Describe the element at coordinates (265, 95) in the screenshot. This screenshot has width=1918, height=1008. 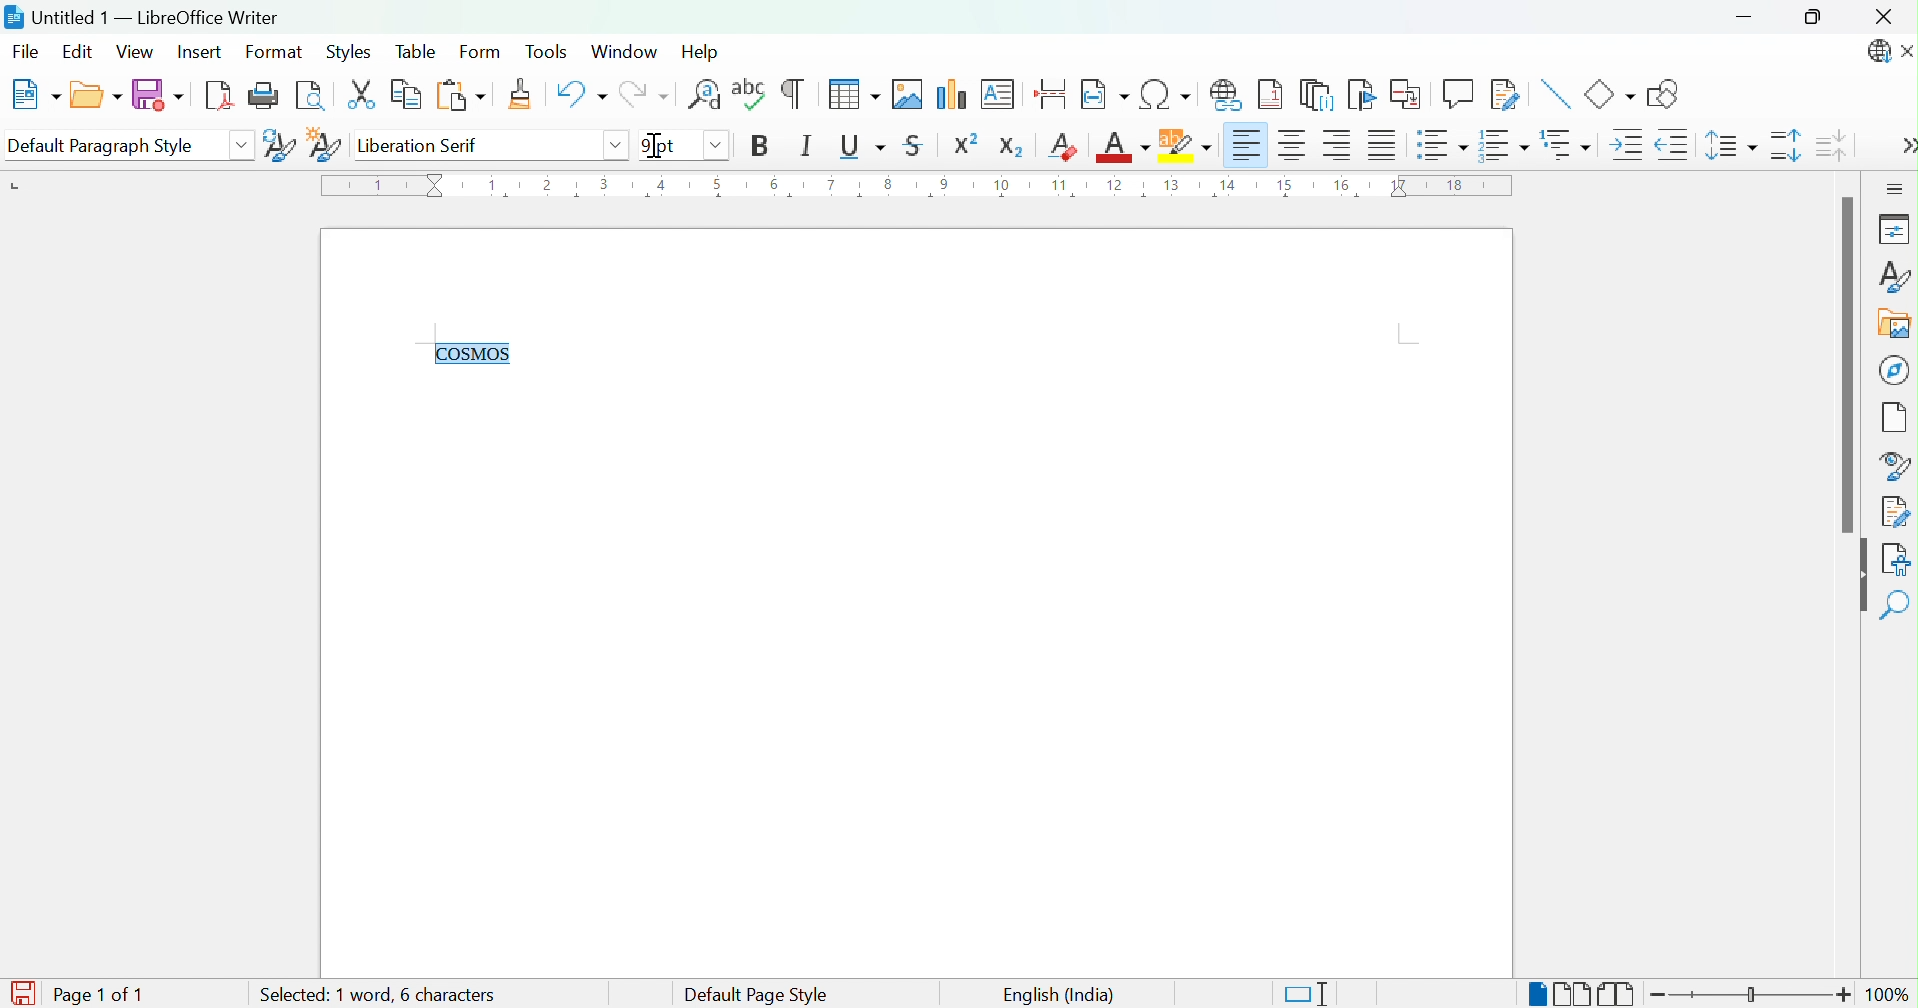
I see `Print` at that location.